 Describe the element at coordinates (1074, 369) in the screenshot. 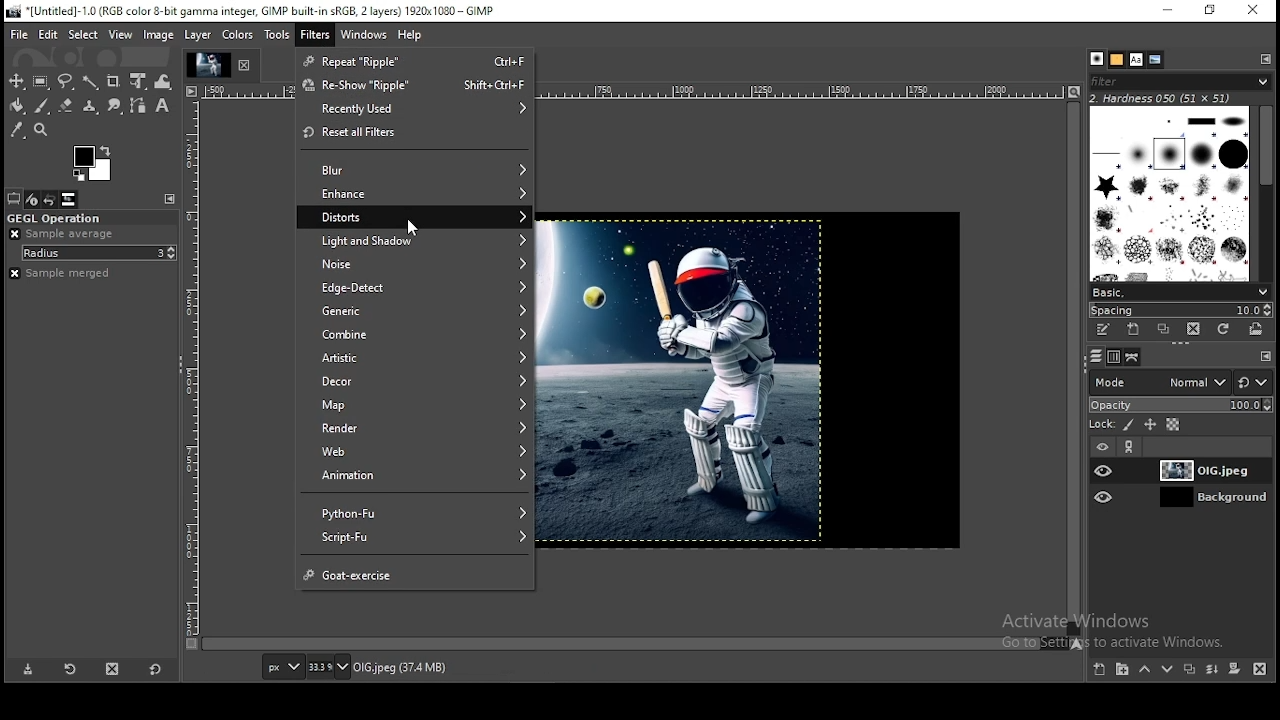

I see `scroll bar` at that location.